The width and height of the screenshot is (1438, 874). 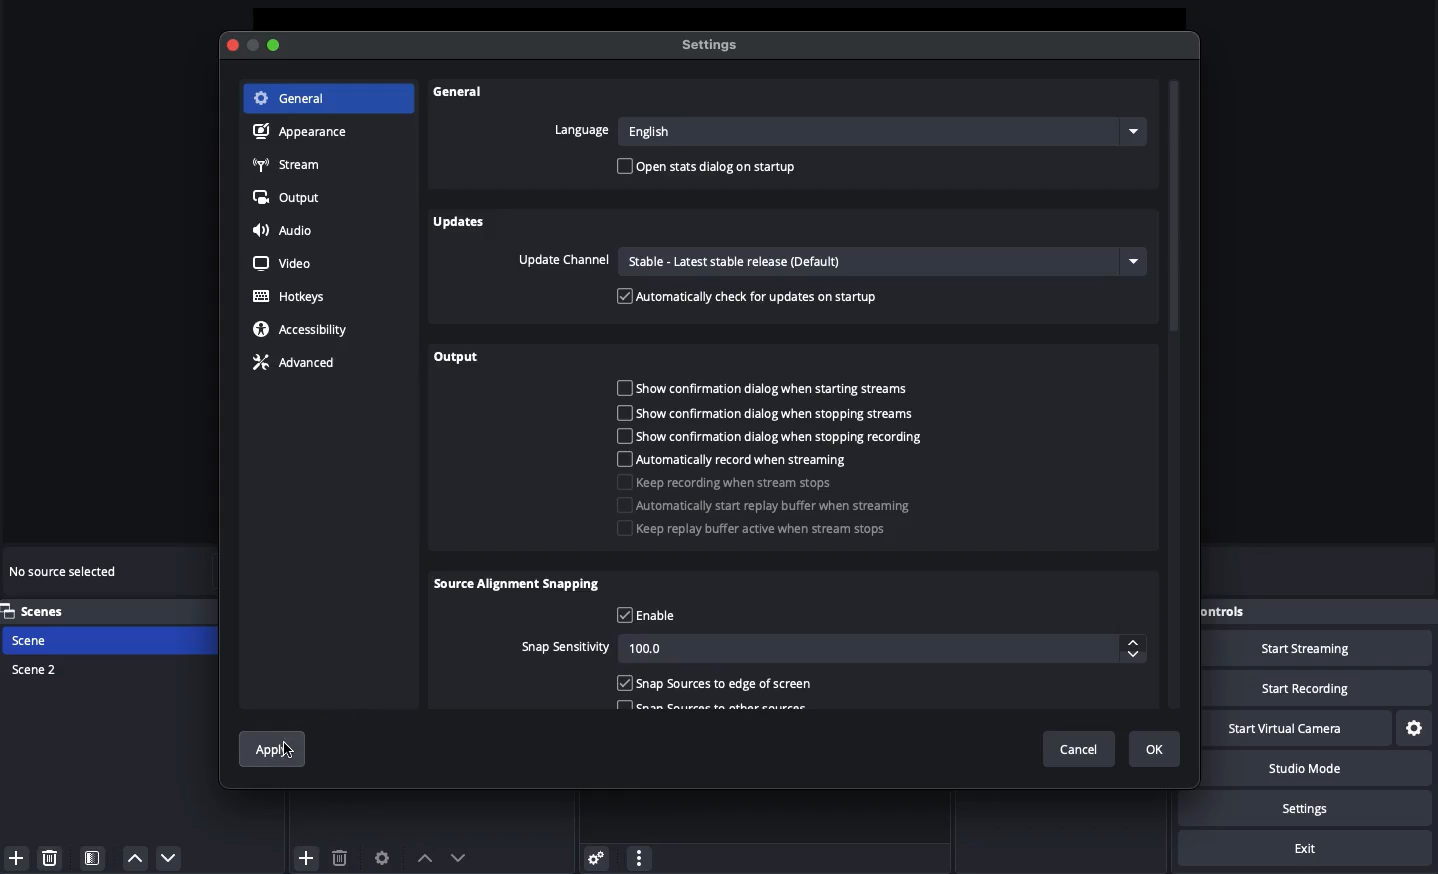 What do you see at coordinates (716, 683) in the screenshot?
I see `Enabled` at bounding box center [716, 683].